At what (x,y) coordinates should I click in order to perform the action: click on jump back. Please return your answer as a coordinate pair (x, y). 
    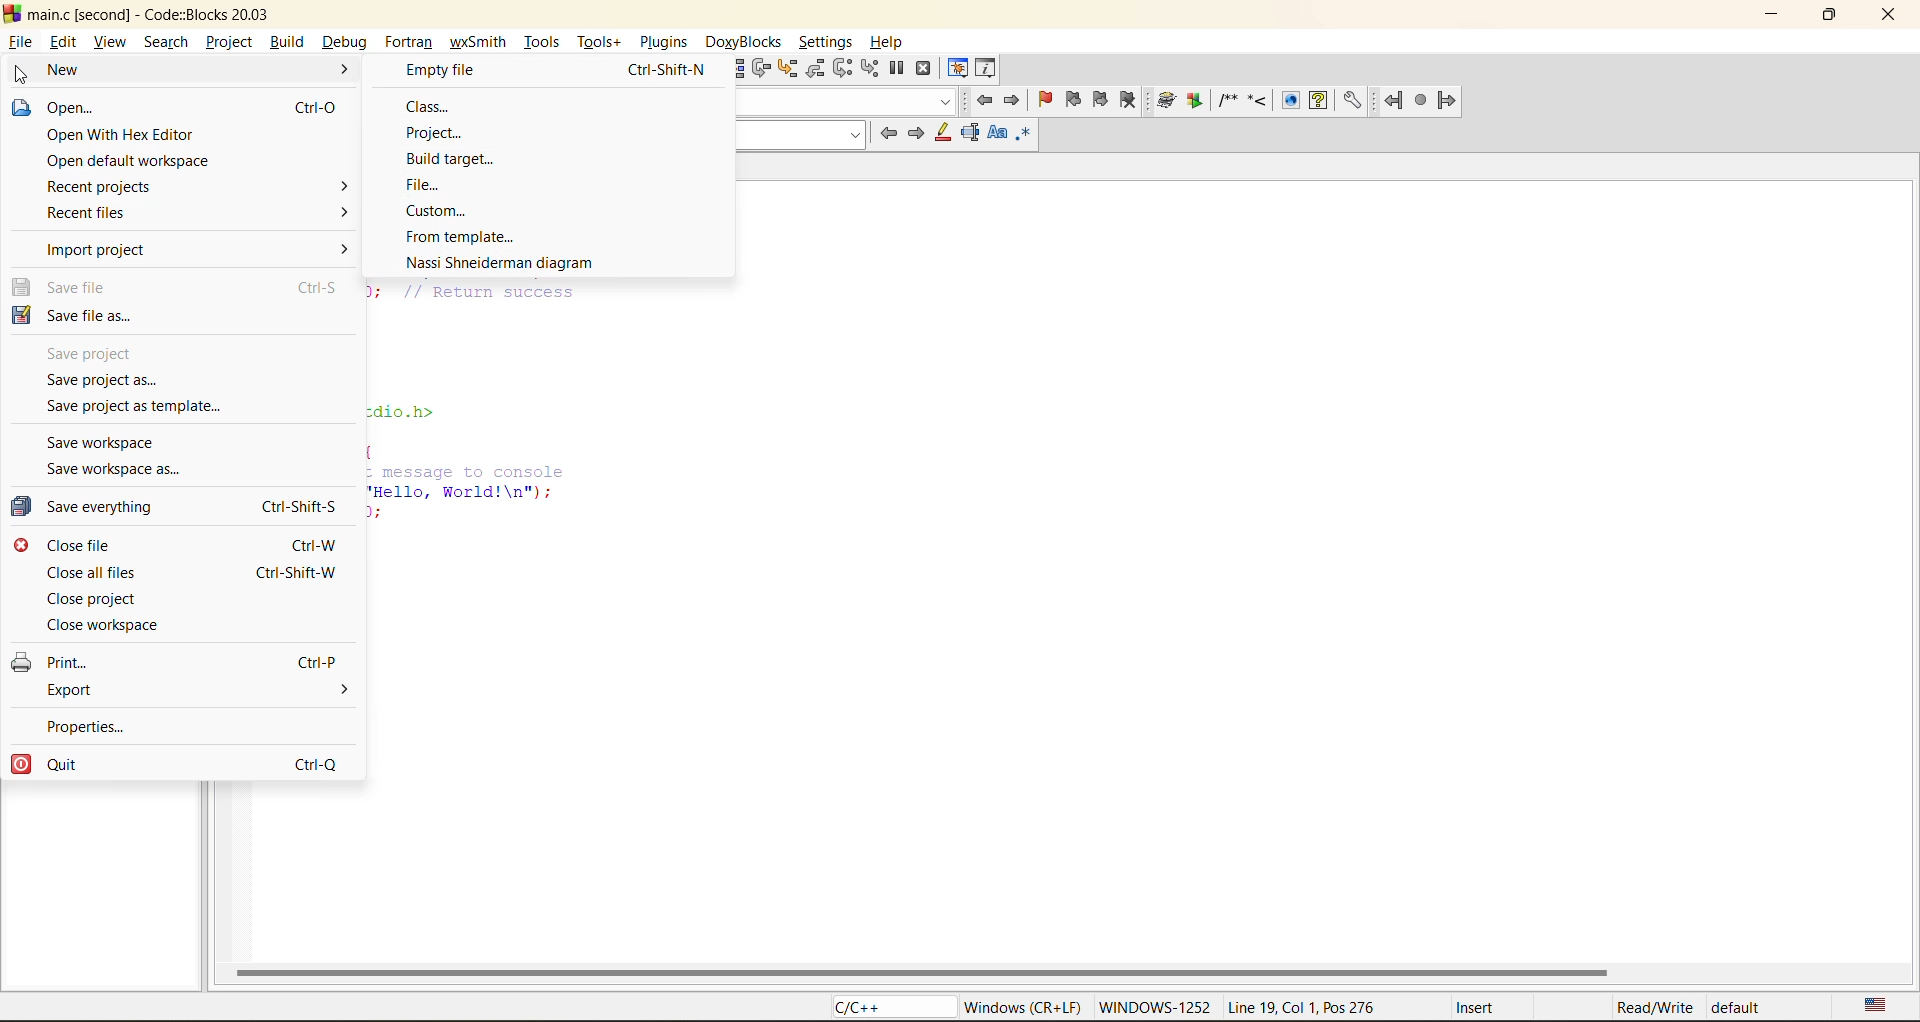
    Looking at the image, I should click on (987, 101).